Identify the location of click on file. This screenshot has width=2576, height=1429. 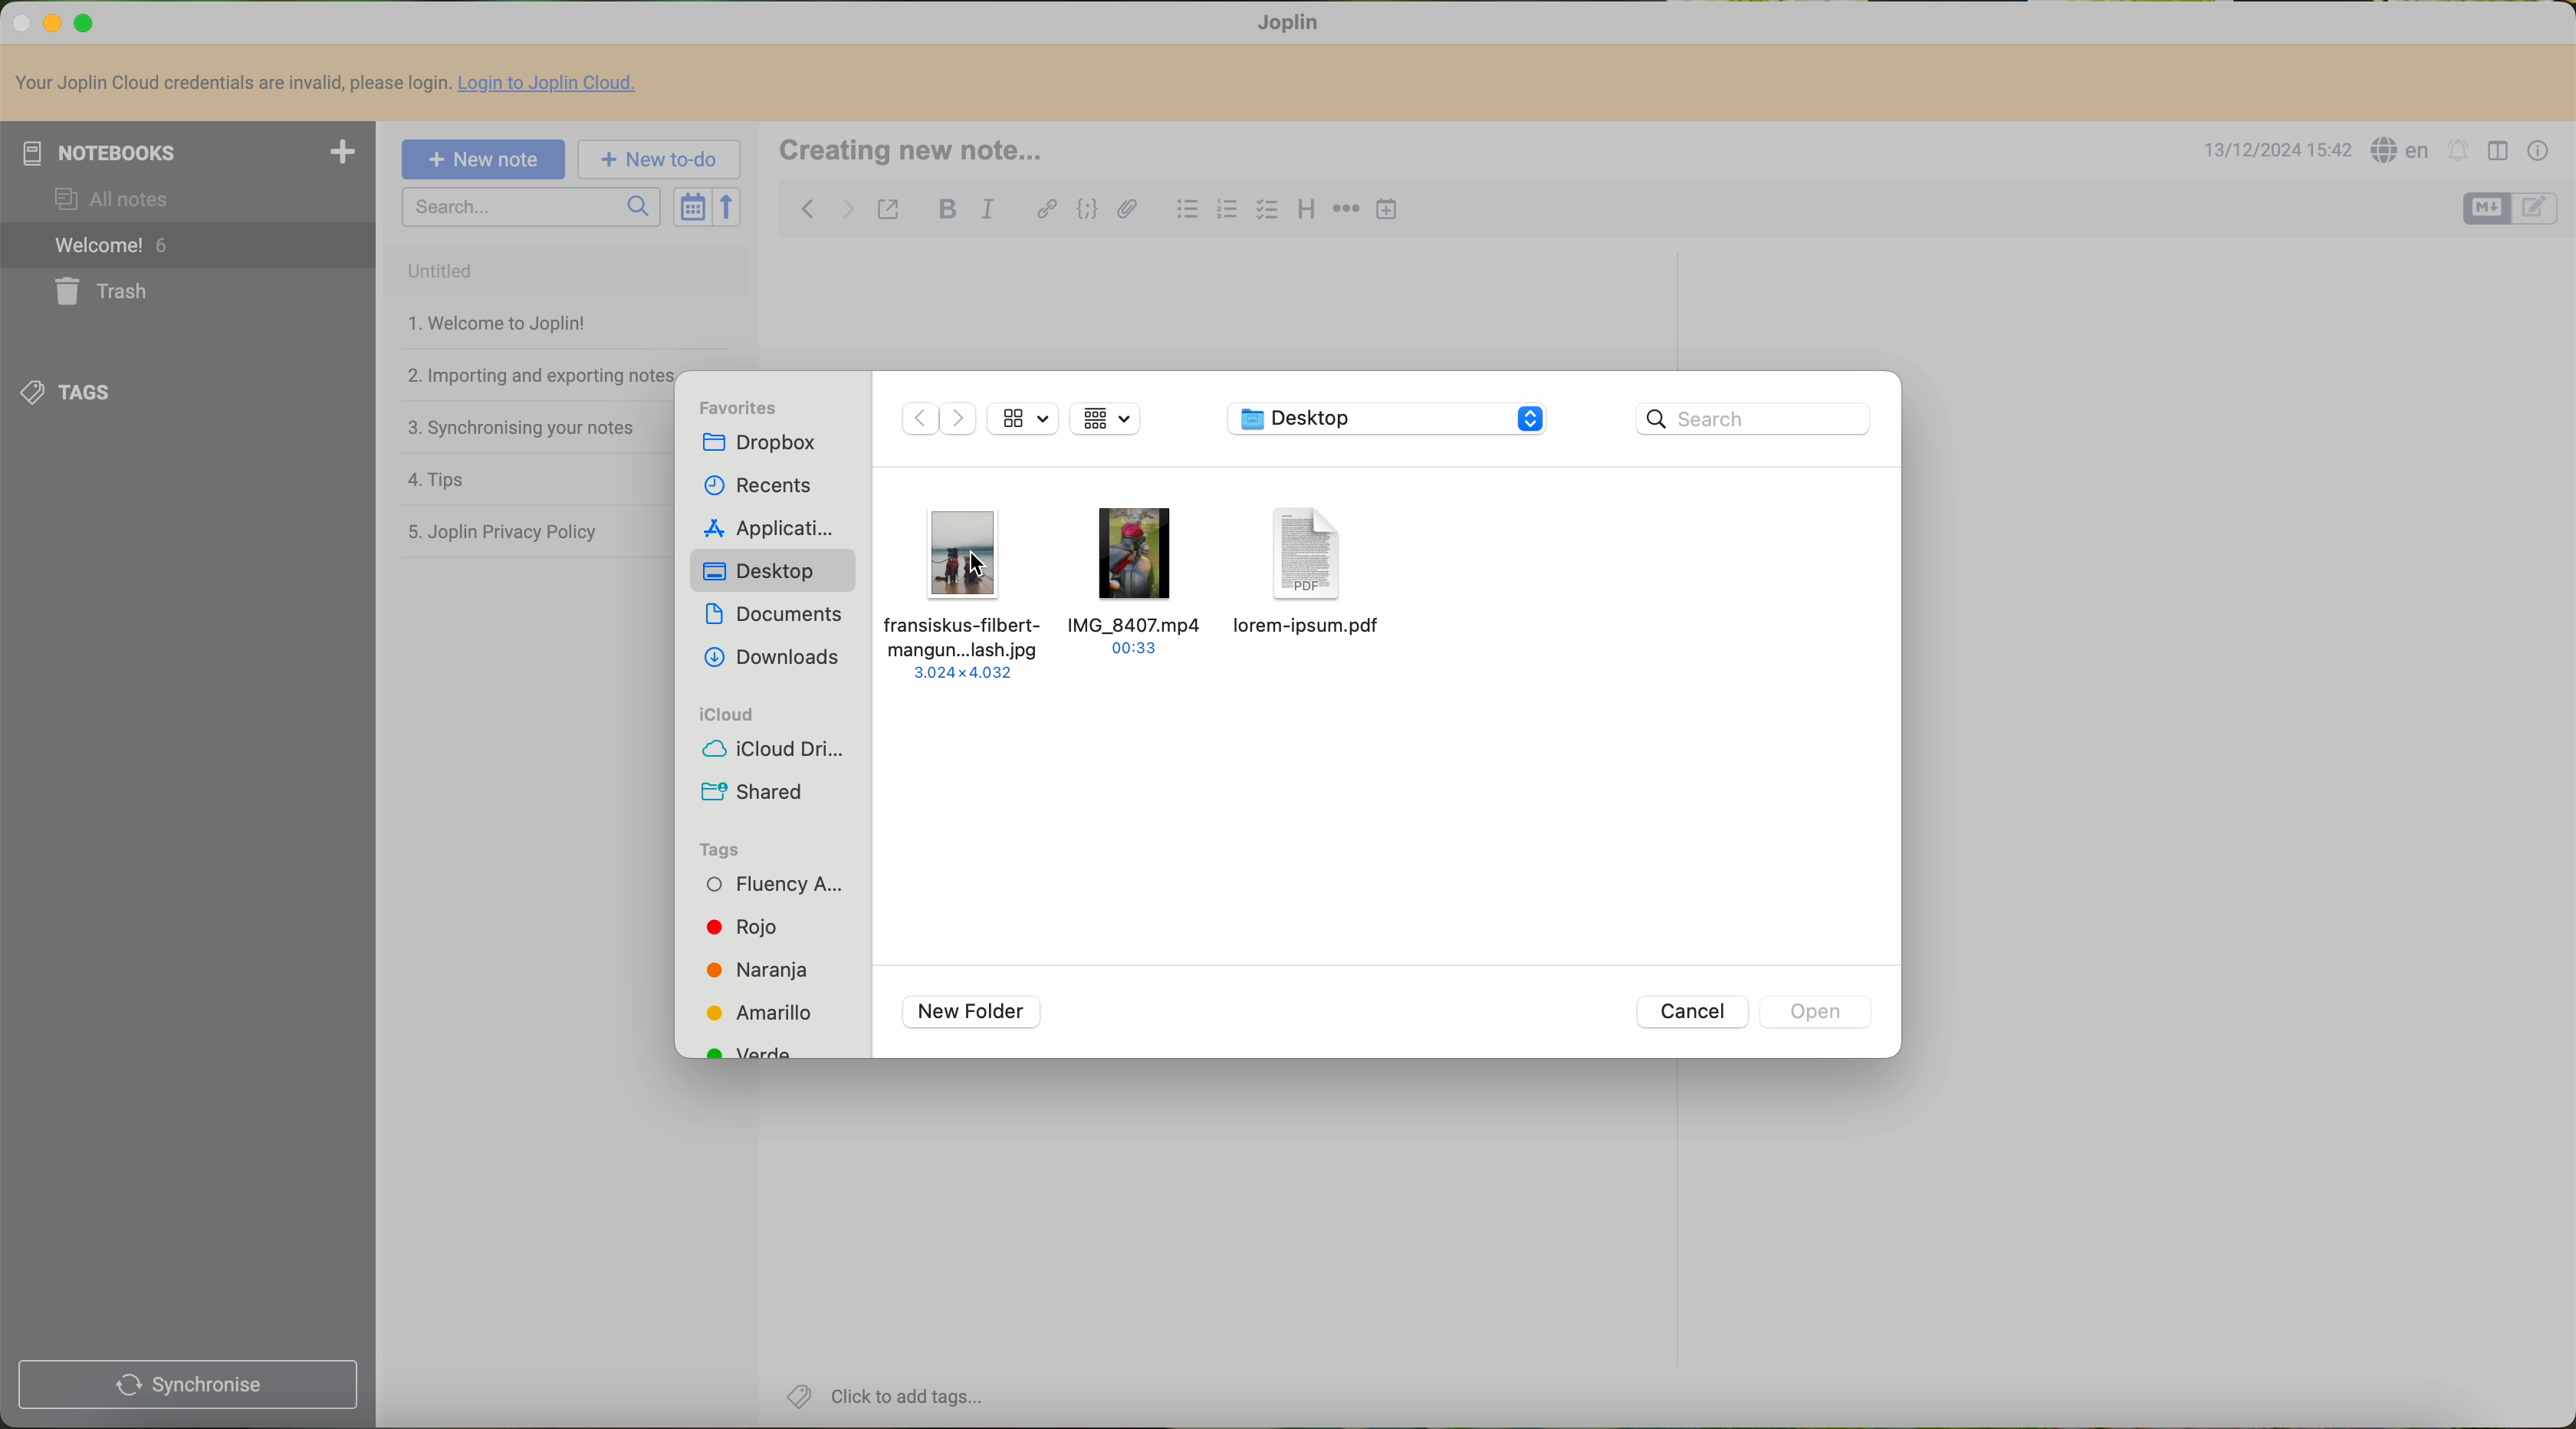
(969, 597).